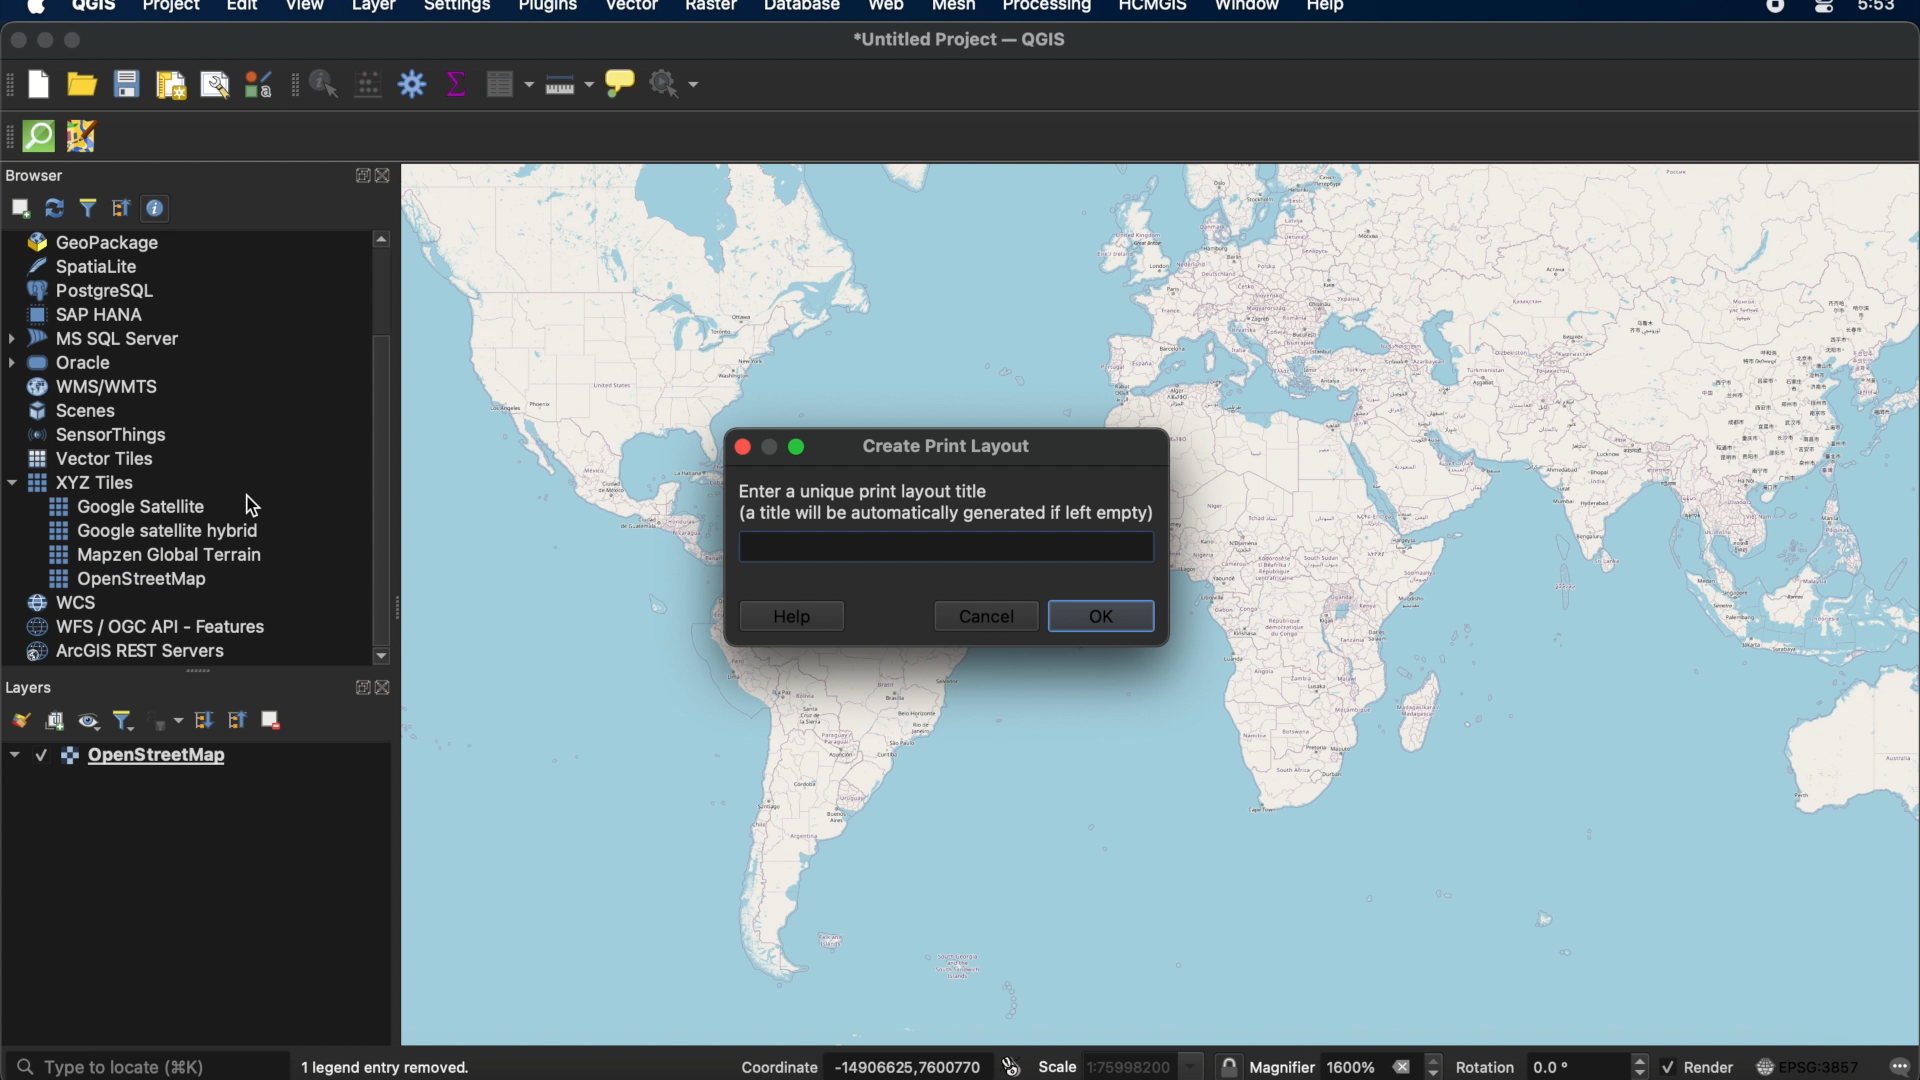  What do you see at coordinates (12, 87) in the screenshot?
I see `project toolbar` at bounding box center [12, 87].